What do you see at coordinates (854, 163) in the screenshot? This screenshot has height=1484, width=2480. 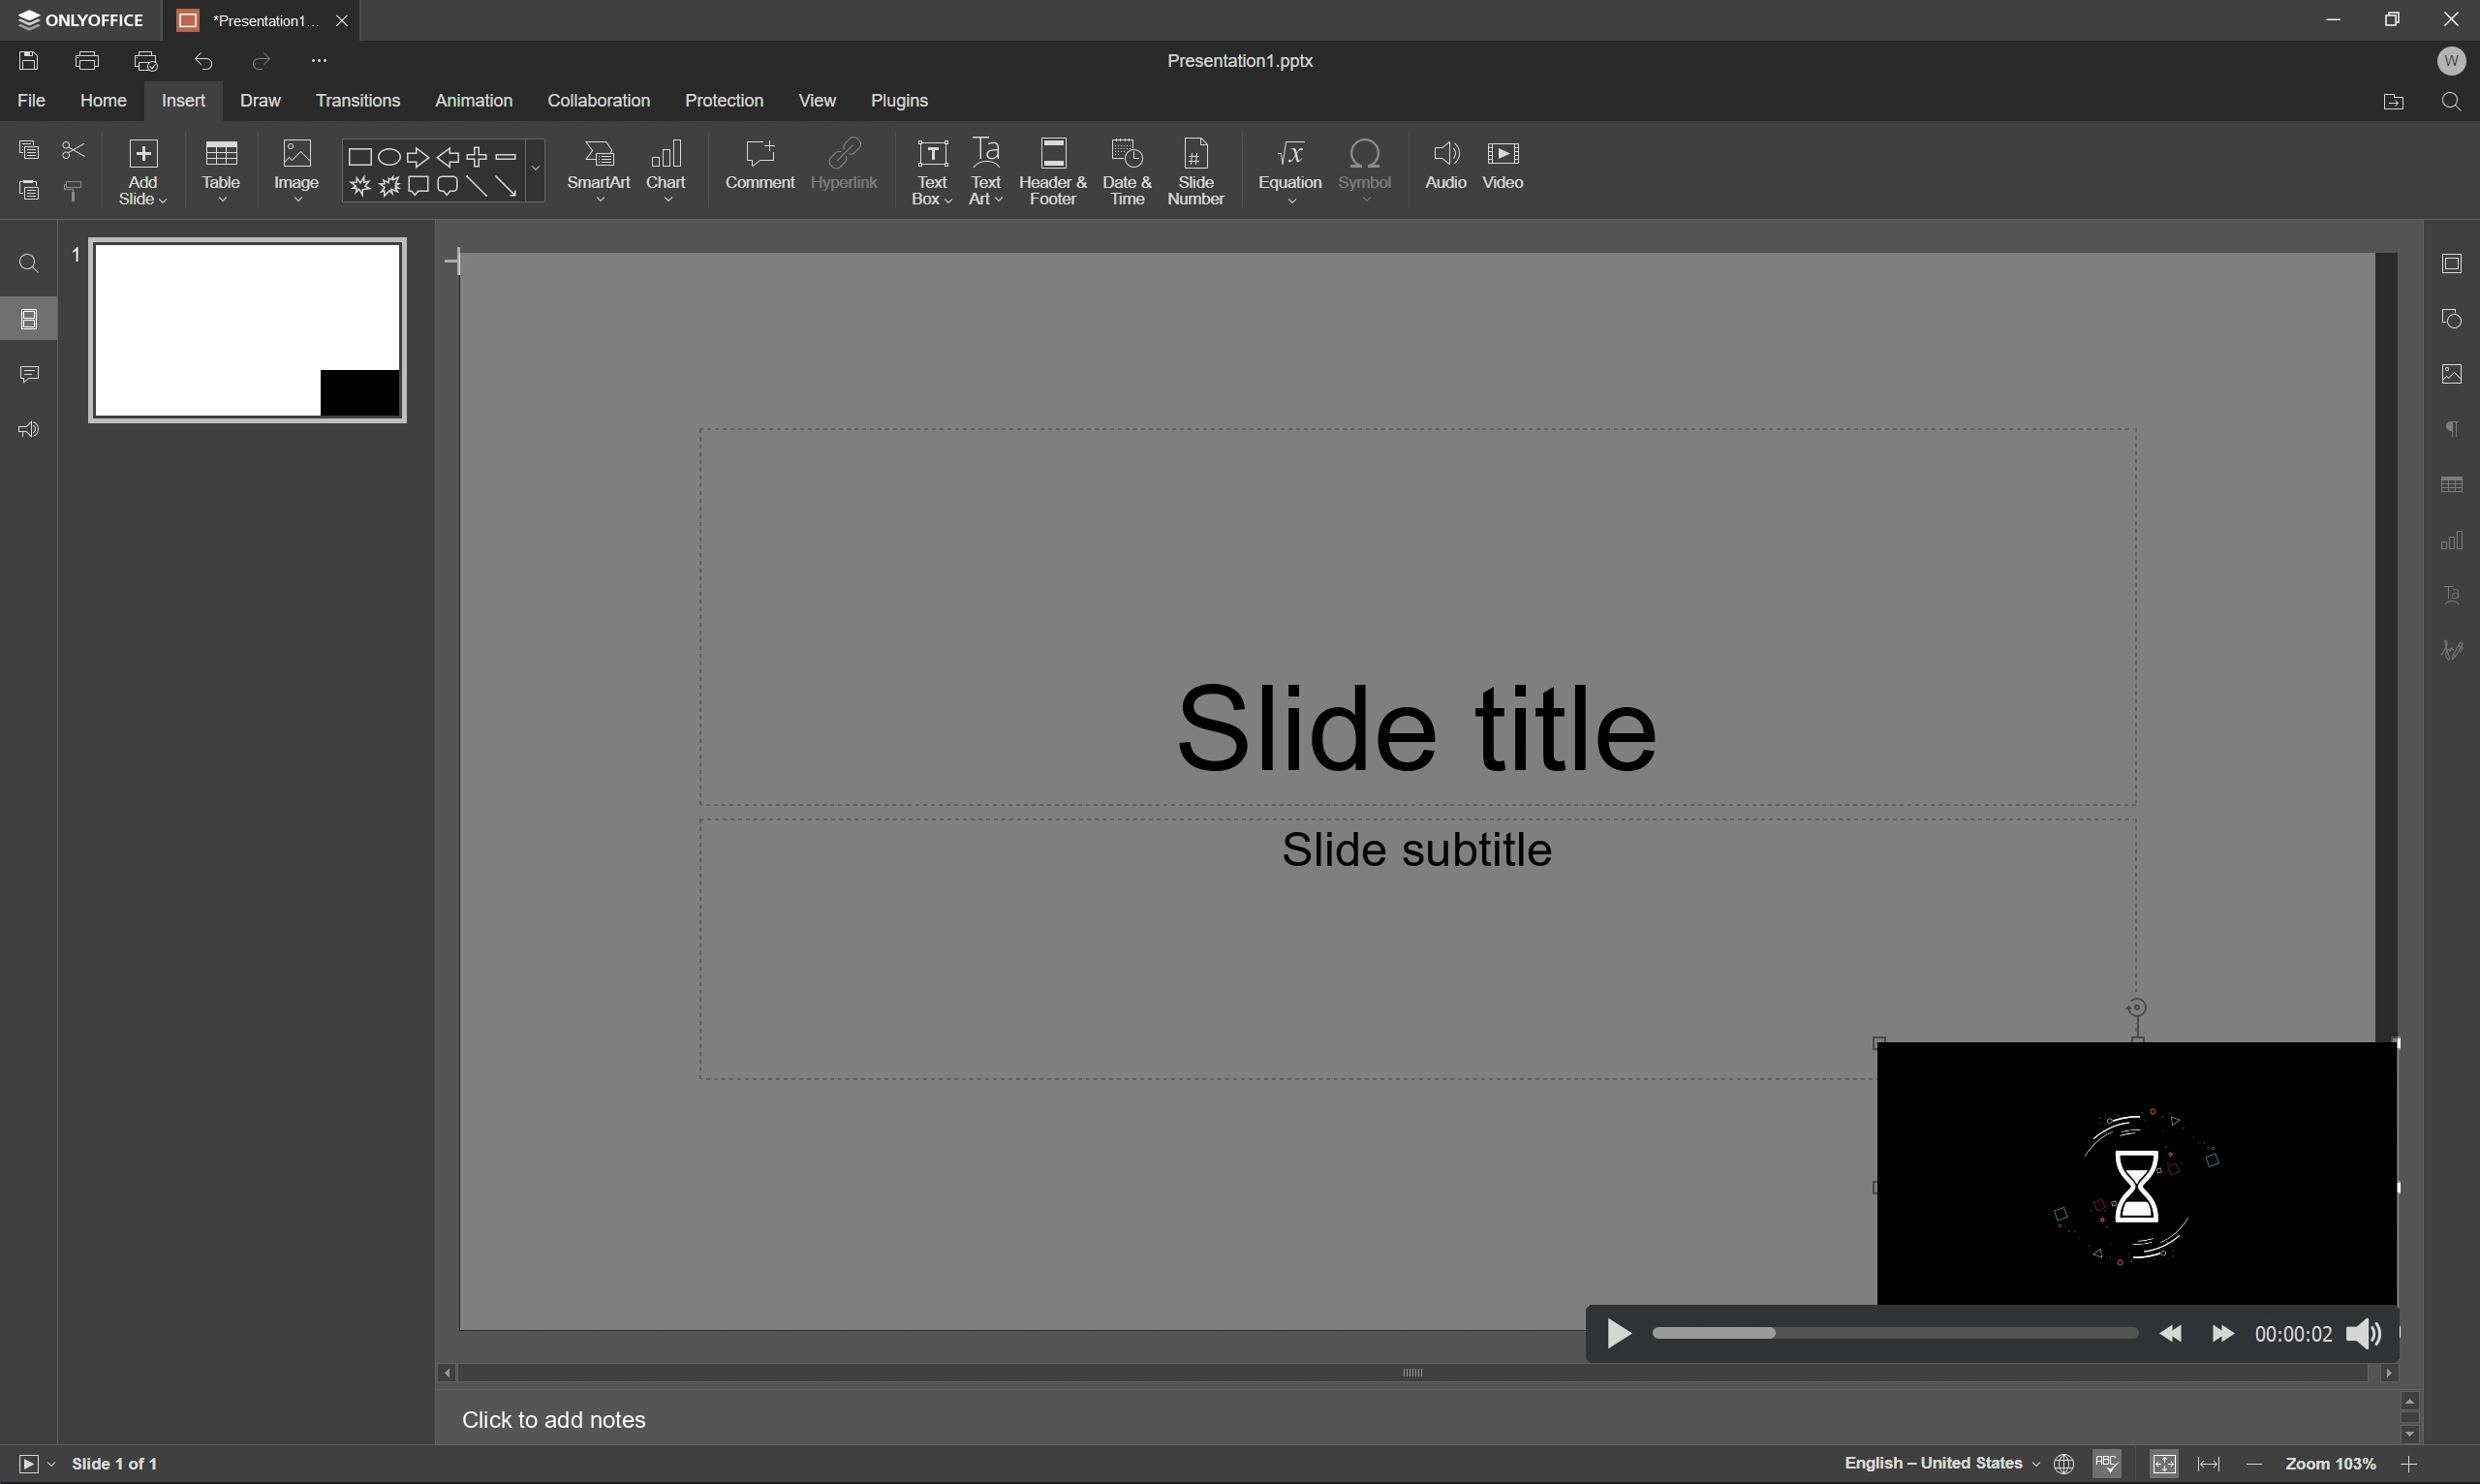 I see `hyperlink` at bounding box center [854, 163].